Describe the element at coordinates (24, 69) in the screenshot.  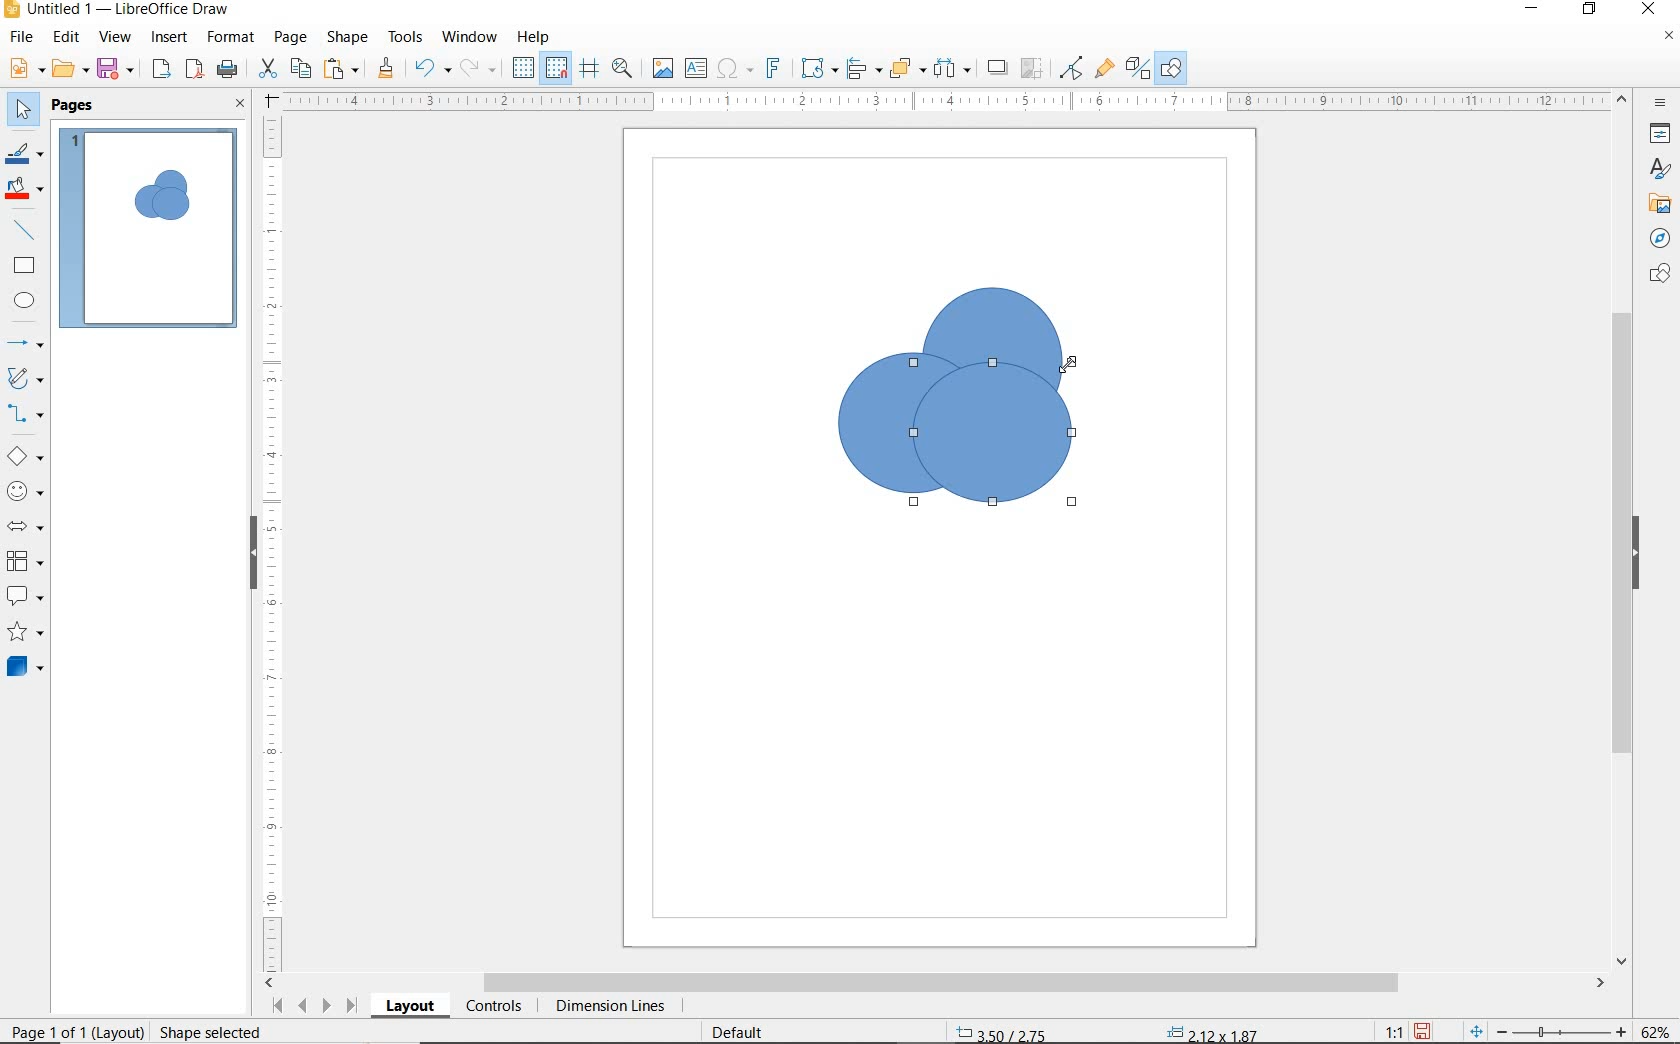
I see `NEW` at that location.